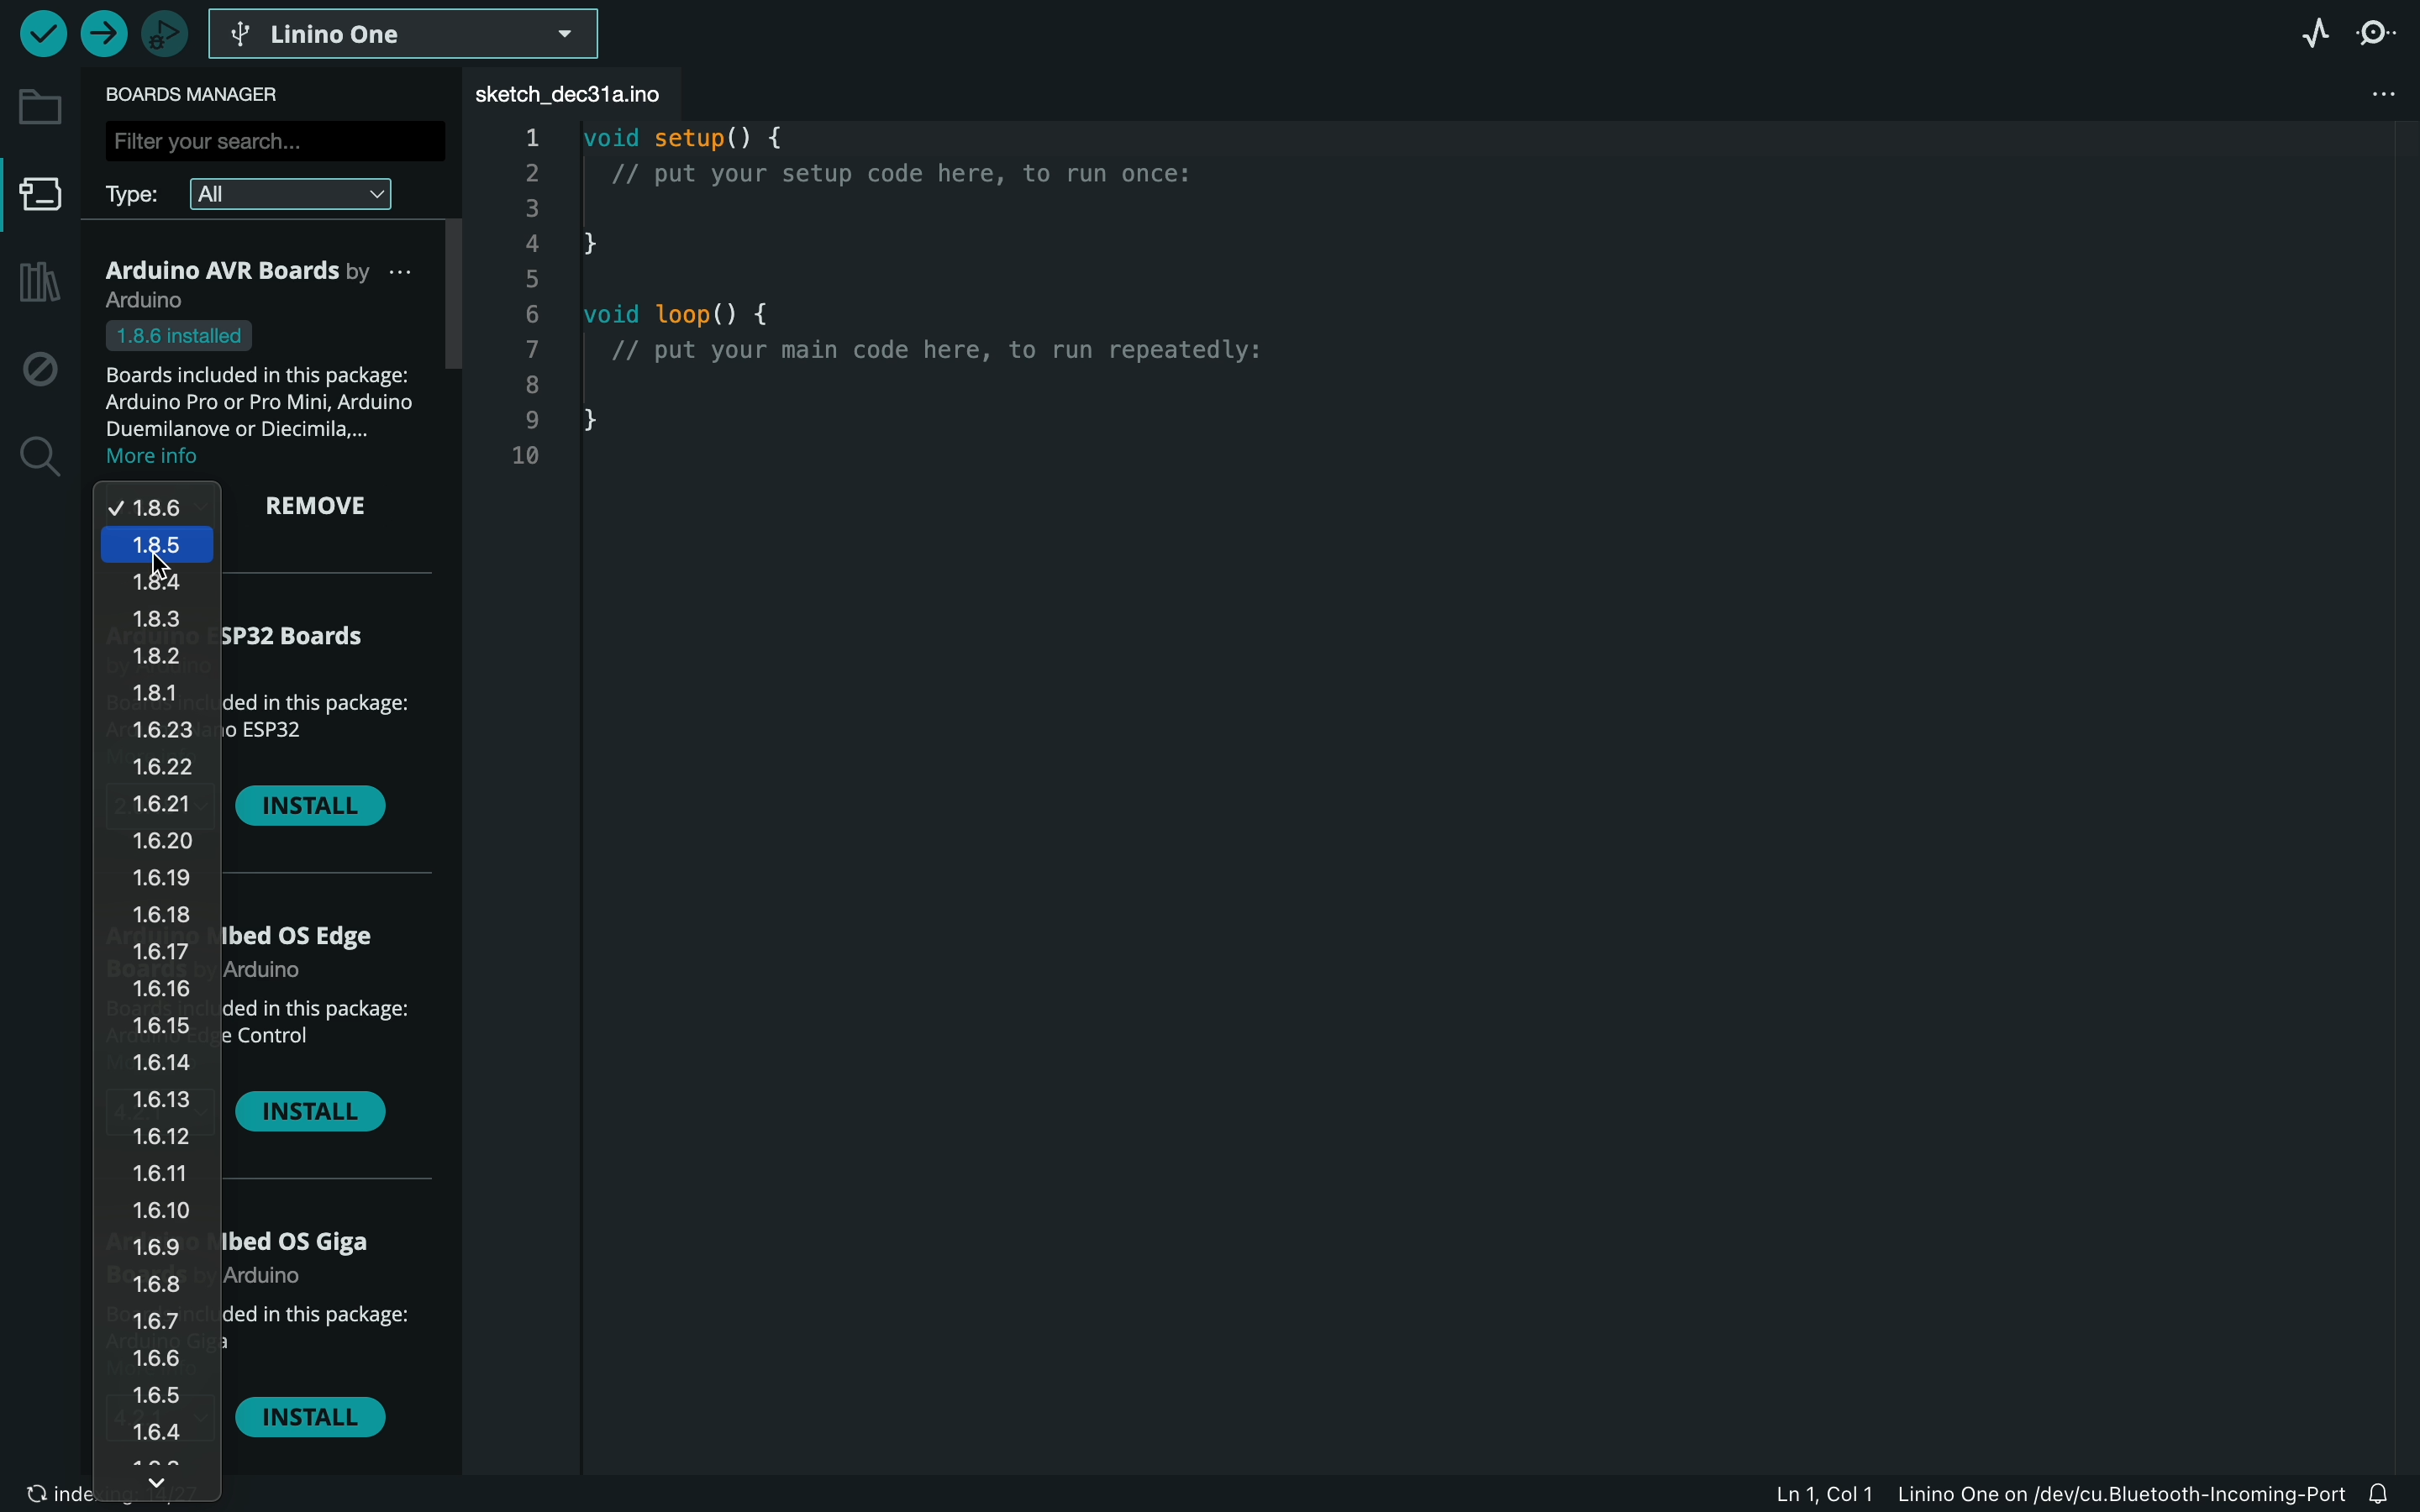 The height and width of the screenshot is (1512, 2420). I want to click on DESCRIPTION, so click(317, 1341).